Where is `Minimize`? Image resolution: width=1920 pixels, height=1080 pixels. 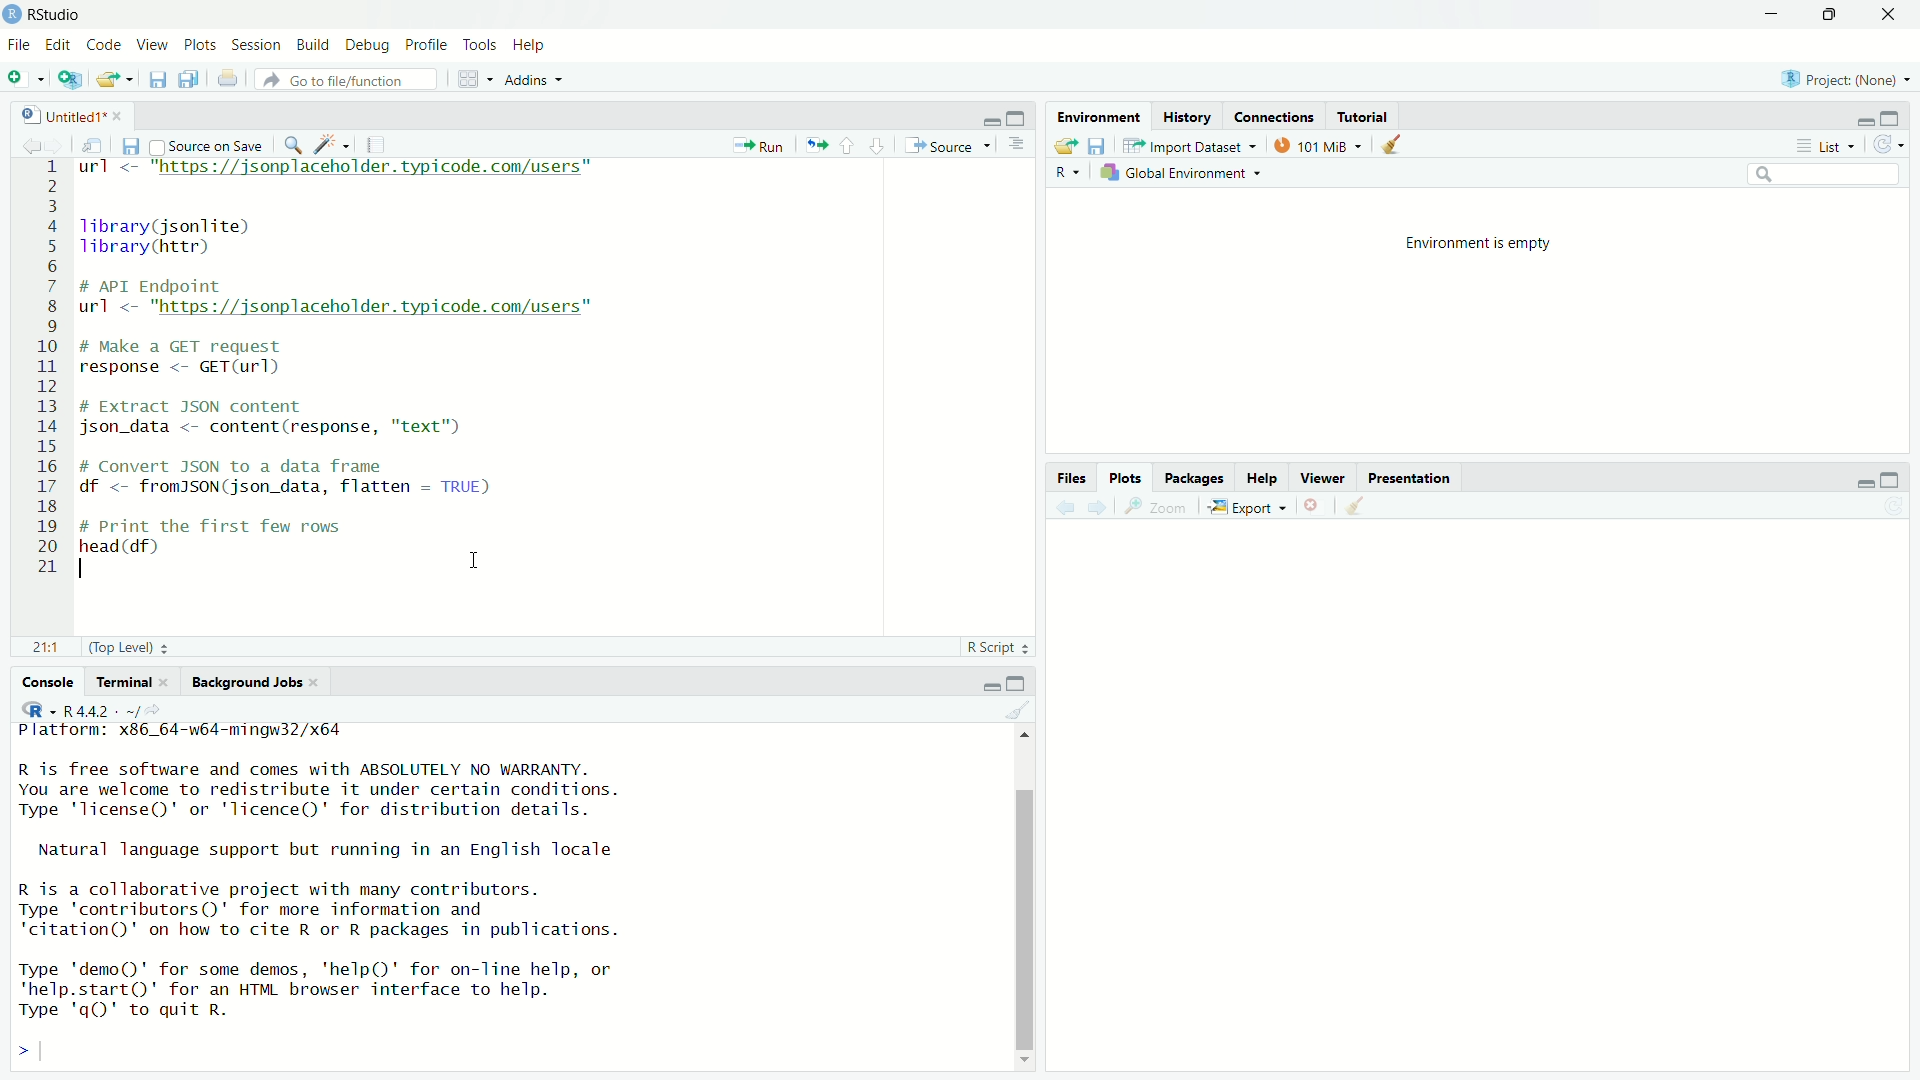
Minimize is located at coordinates (988, 686).